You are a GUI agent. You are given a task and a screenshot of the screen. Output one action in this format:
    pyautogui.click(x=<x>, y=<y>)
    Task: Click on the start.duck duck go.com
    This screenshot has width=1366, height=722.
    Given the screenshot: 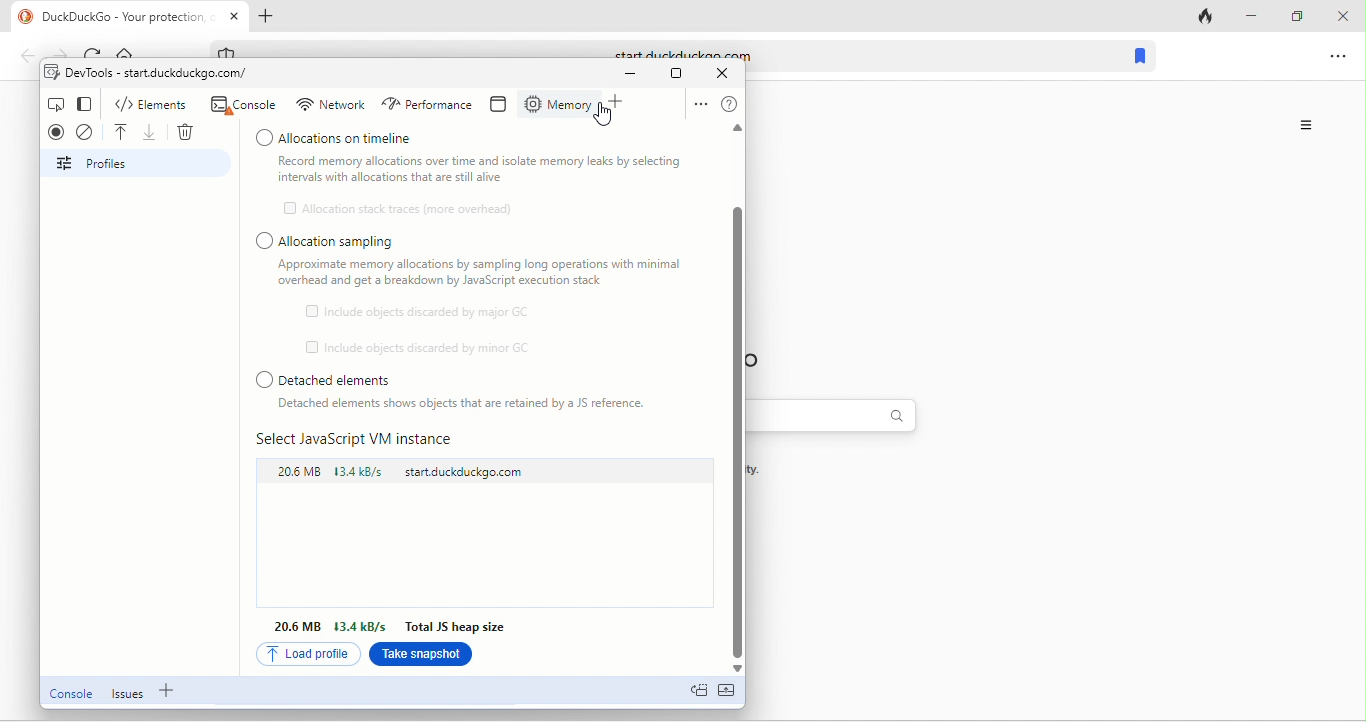 What is the action you would take?
    pyautogui.click(x=472, y=475)
    